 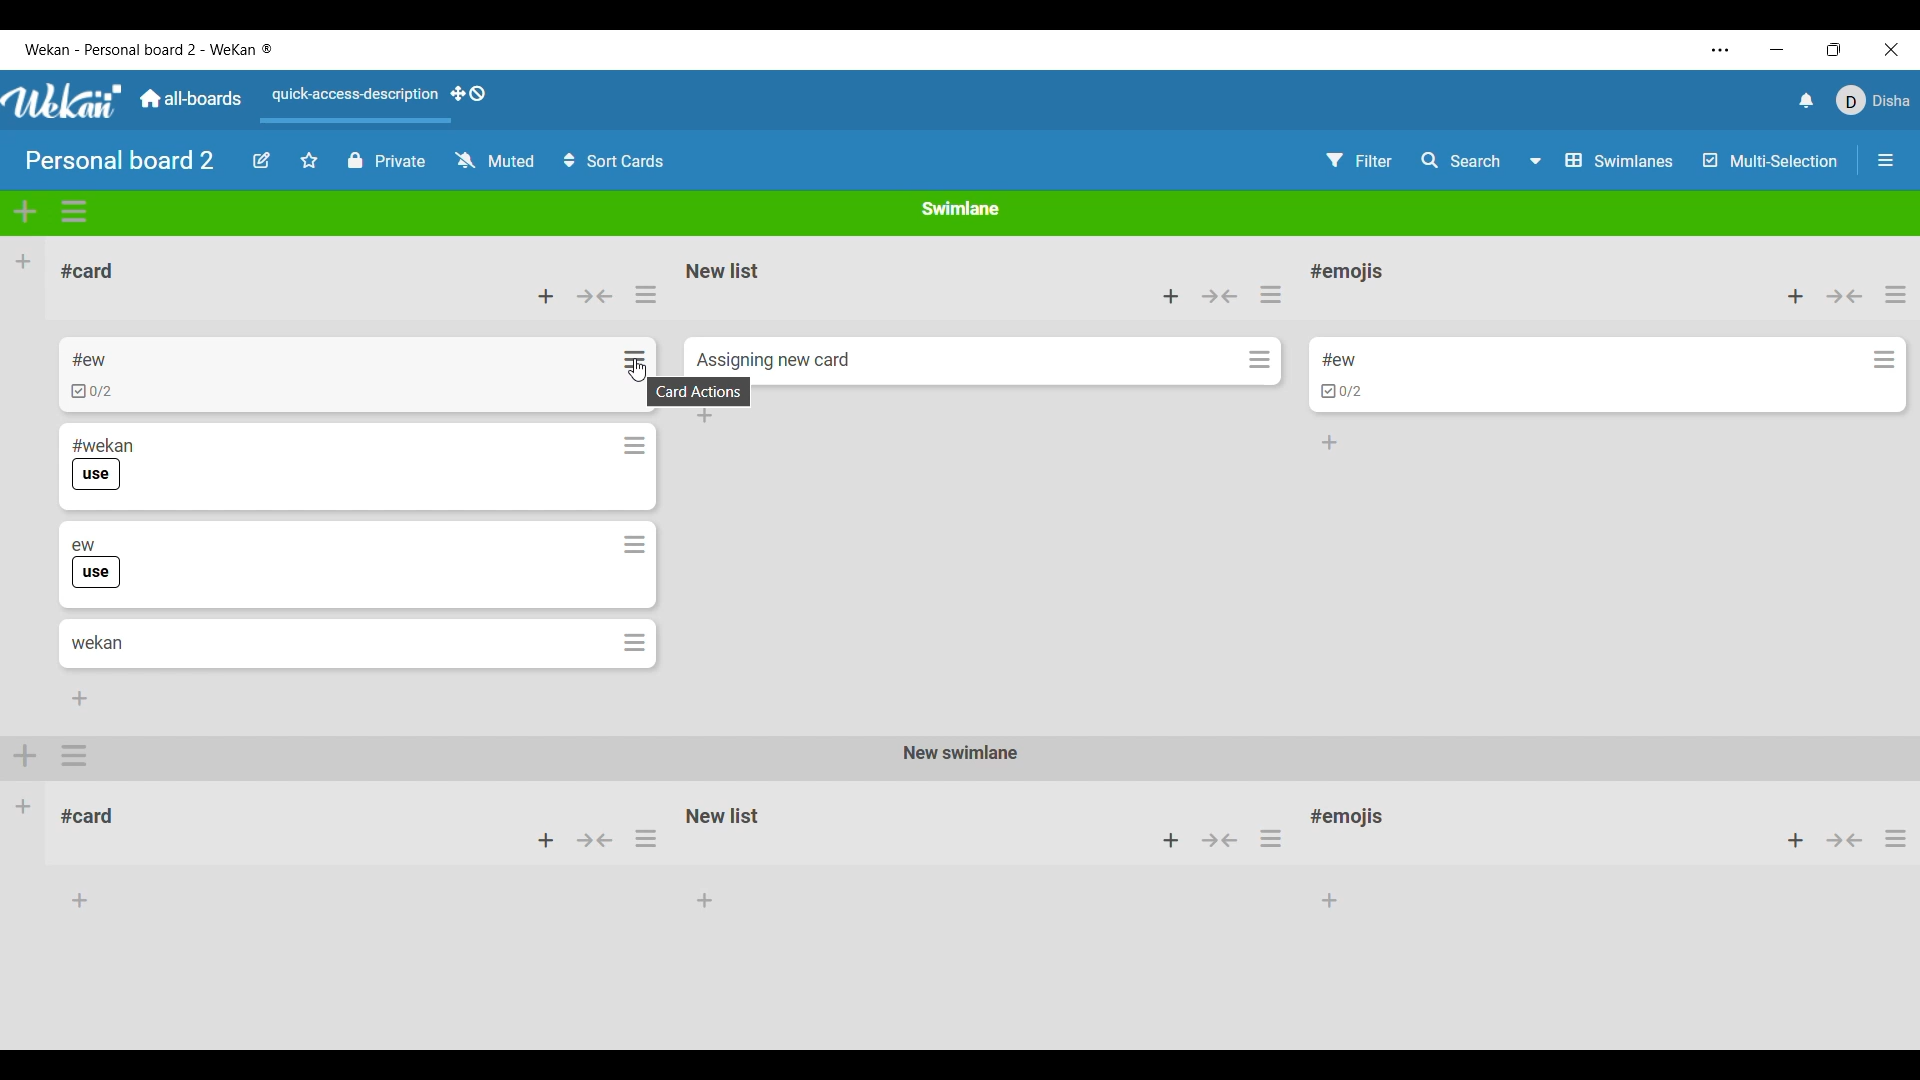 I want to click on Swimlane actions, so click(x=75, y=212).